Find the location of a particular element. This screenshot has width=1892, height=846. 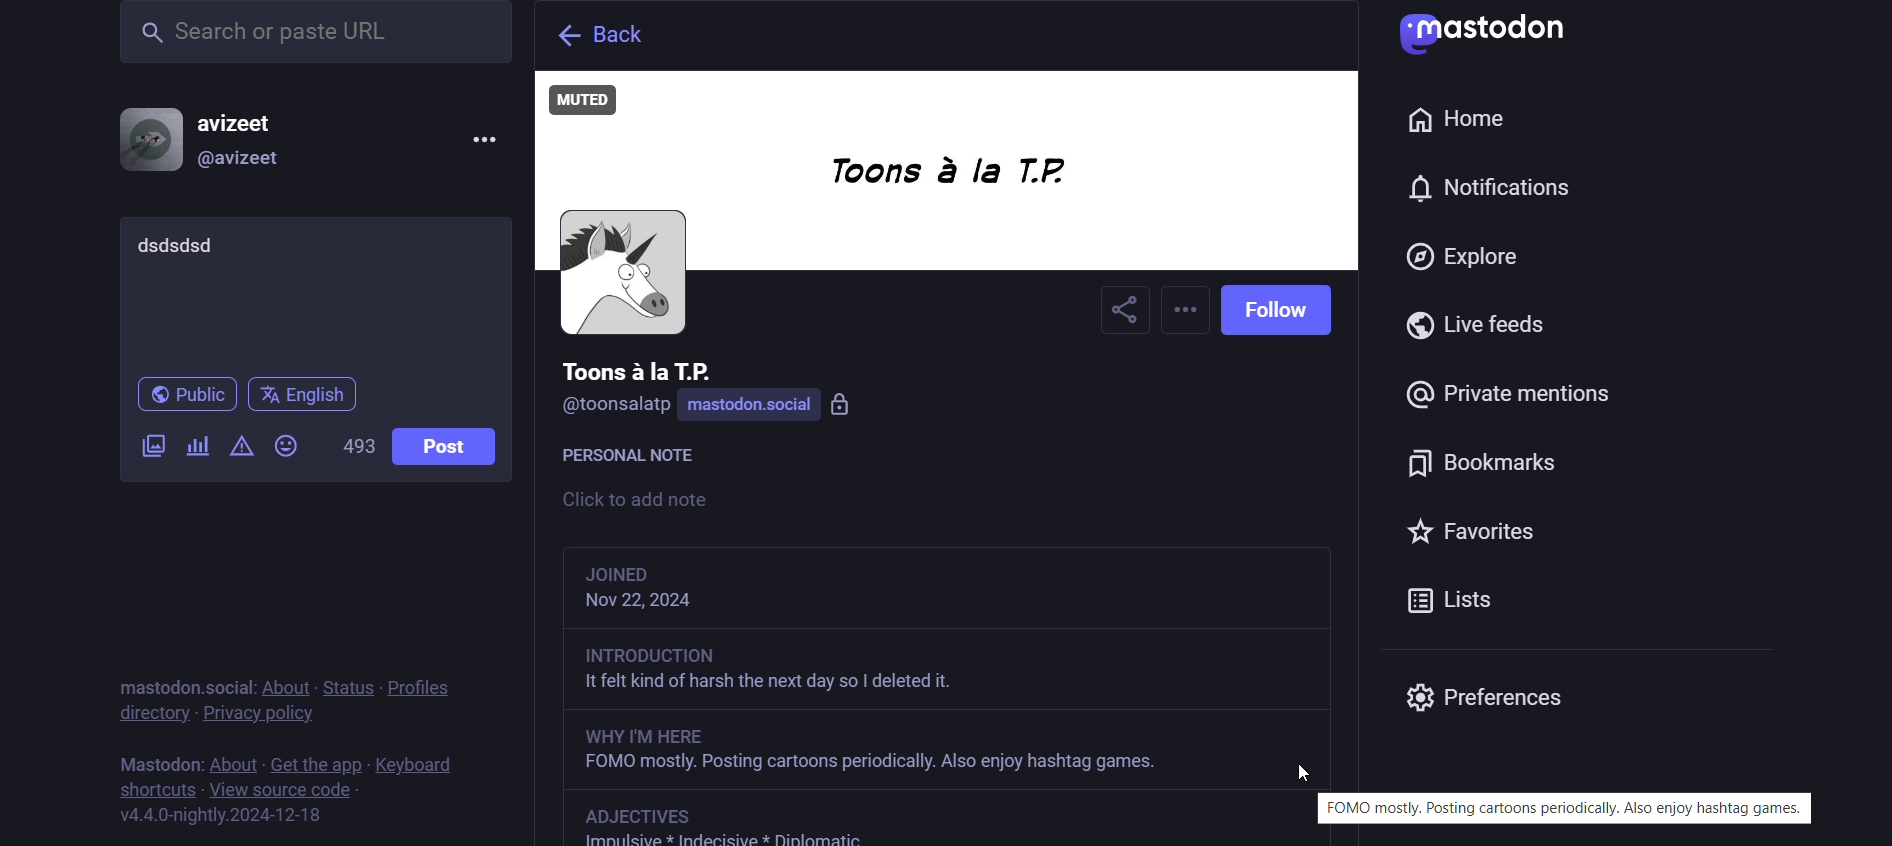

favorites is located at coordinates (1467, 532).